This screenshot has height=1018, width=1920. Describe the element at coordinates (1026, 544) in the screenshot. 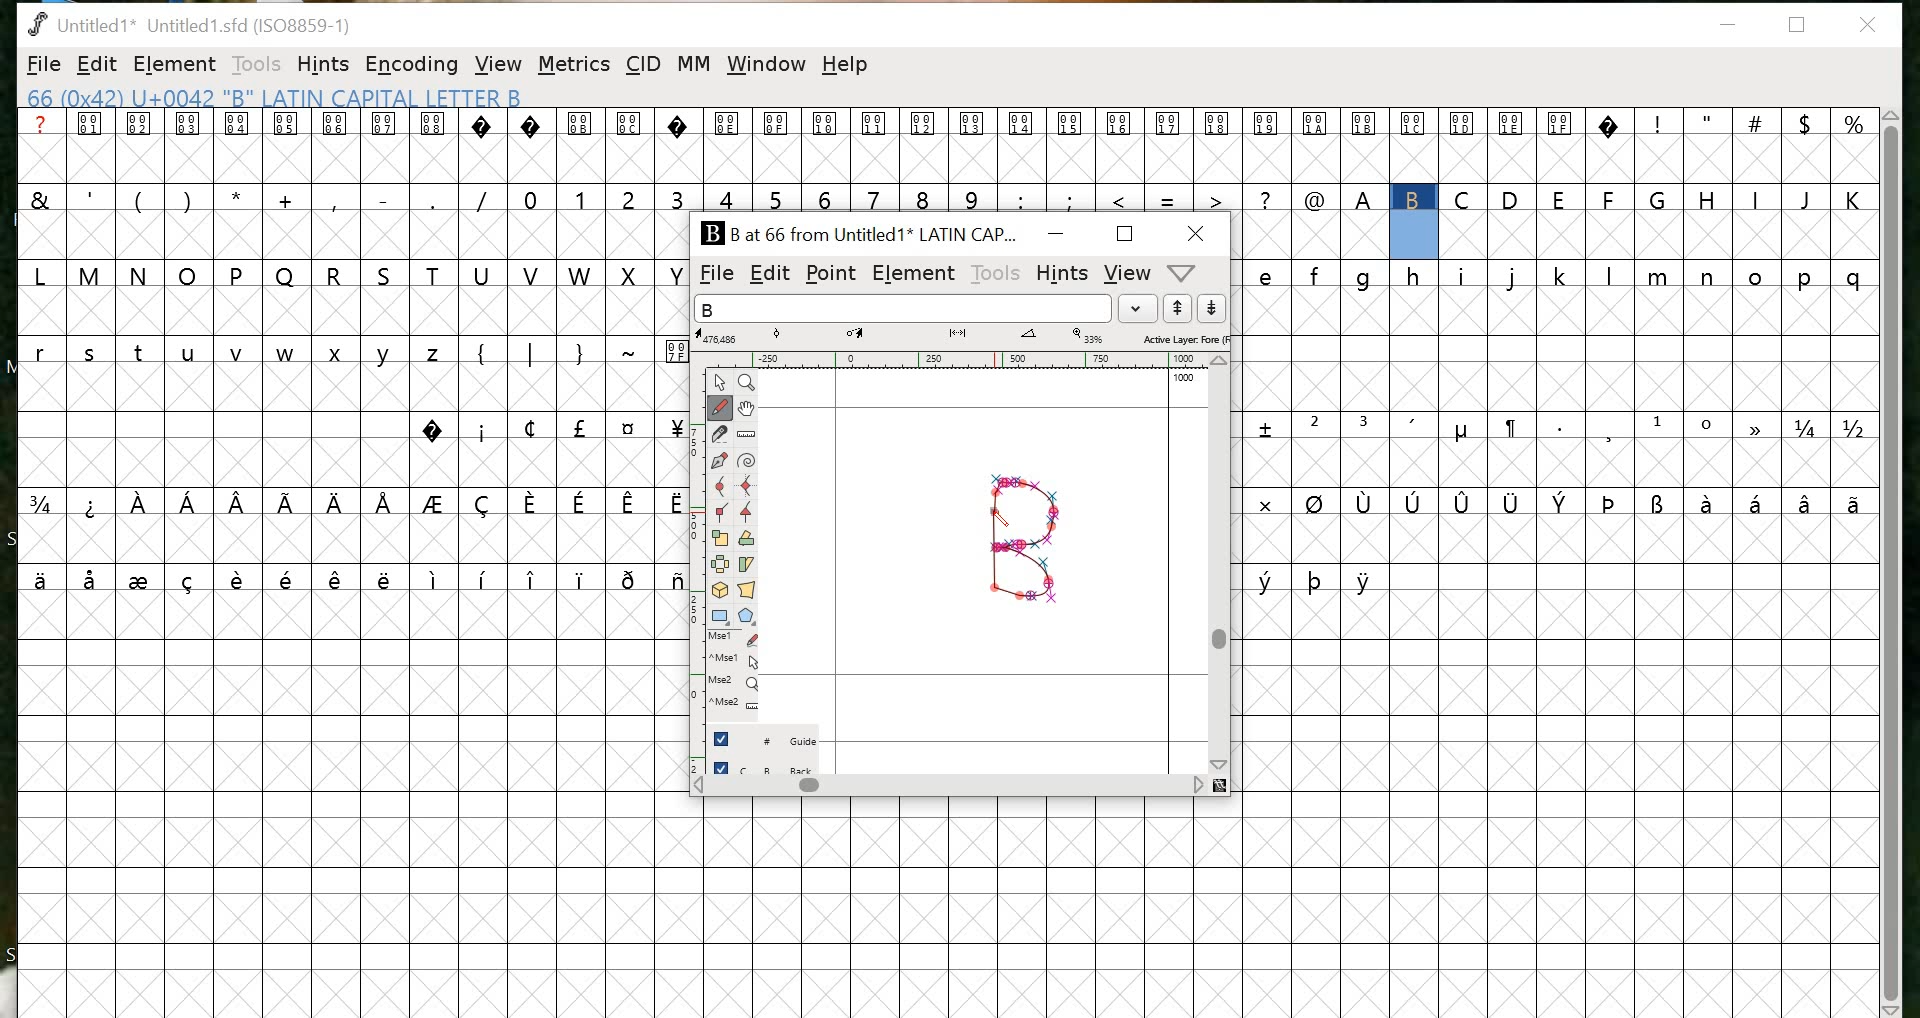

I see `design for the glyph "B"` at that location.